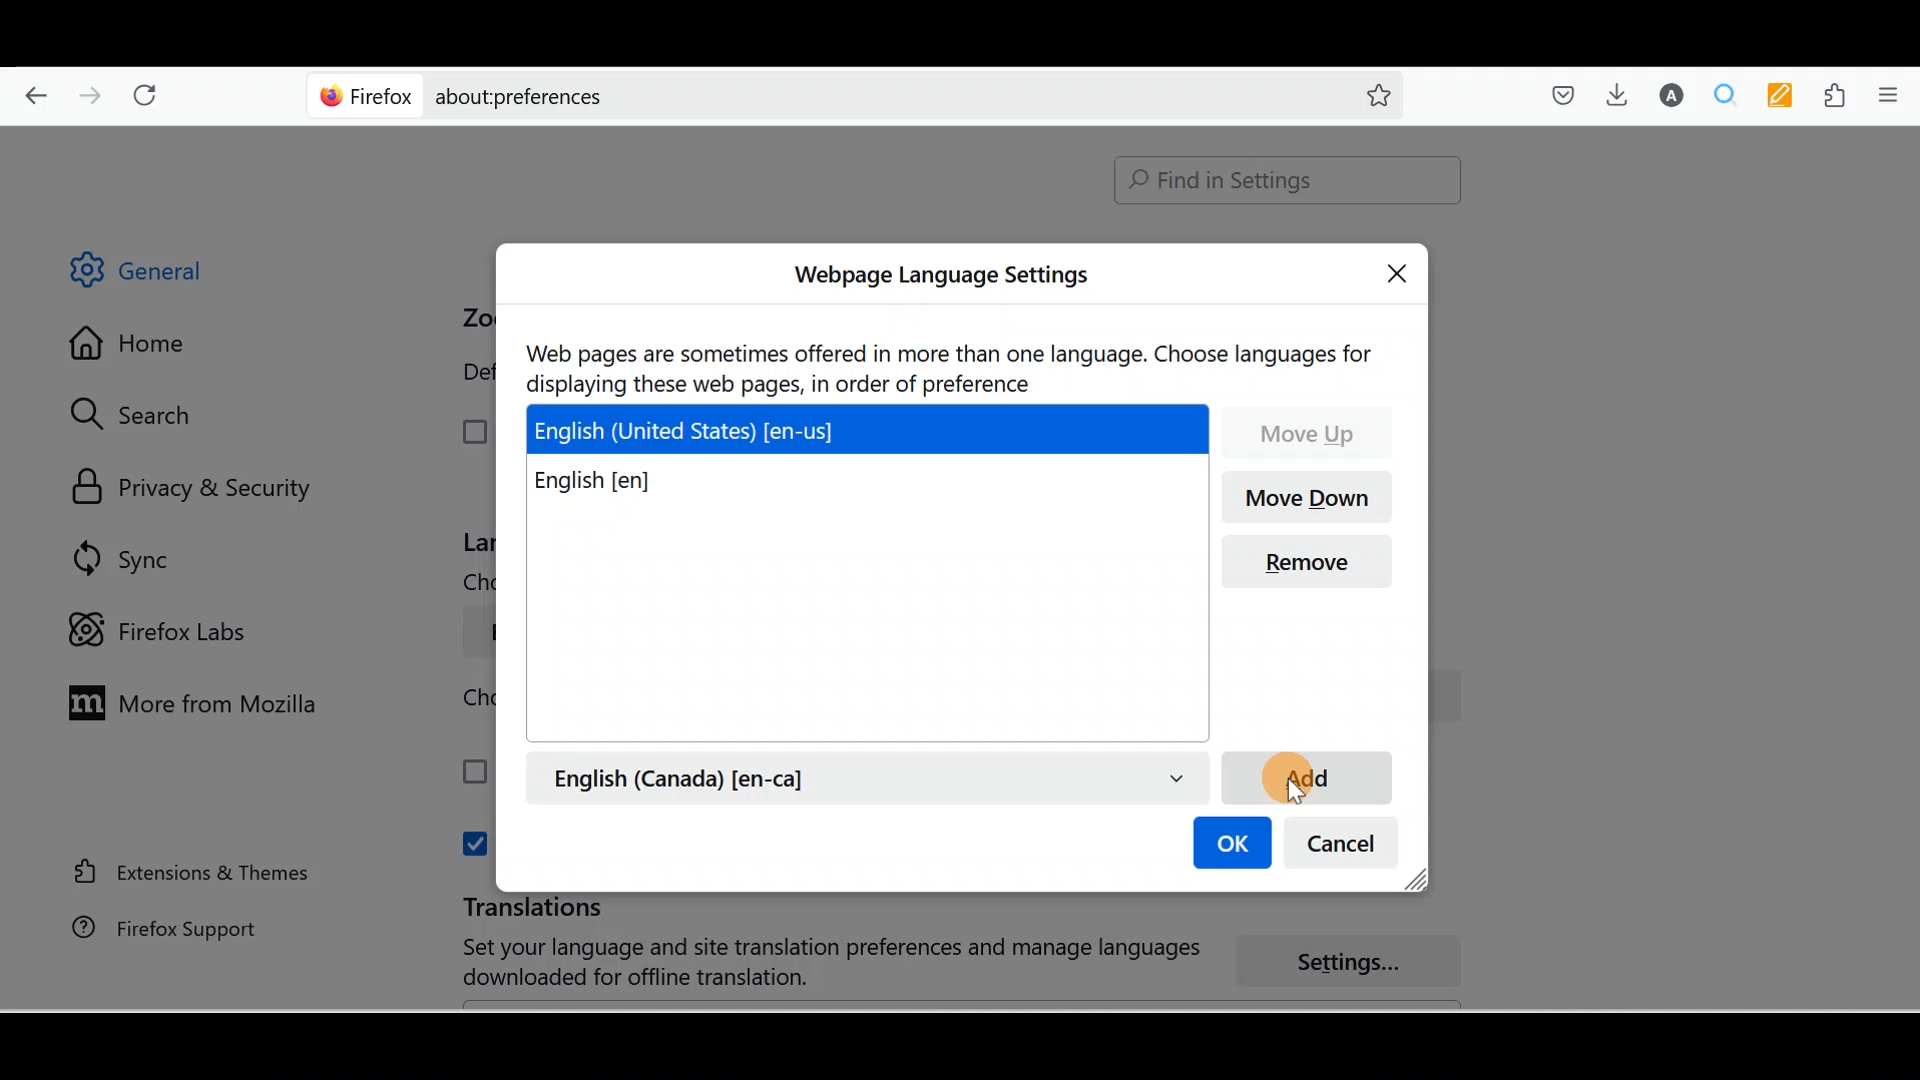 The image size is (1920, 1080). I want to click on Search, so click(141, 414).